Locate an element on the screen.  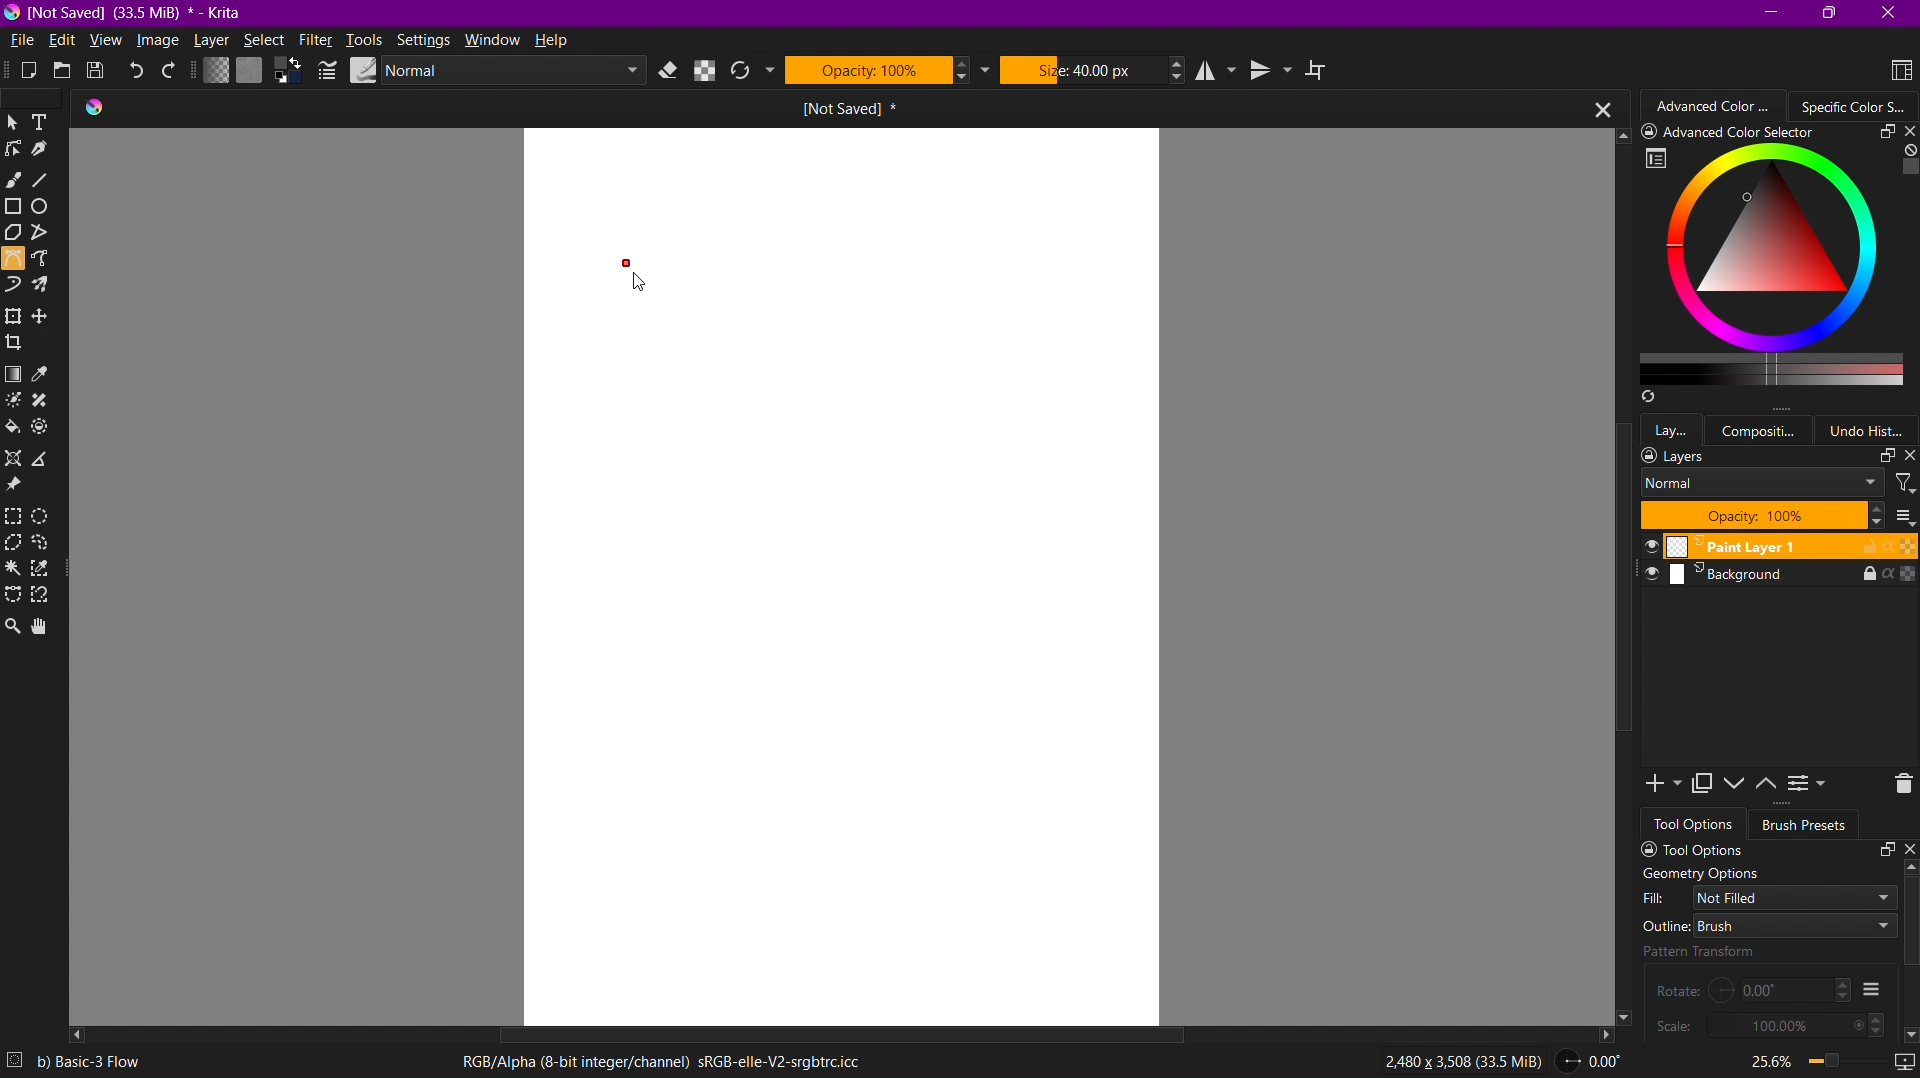
Select is located at coordinates (263, 42).